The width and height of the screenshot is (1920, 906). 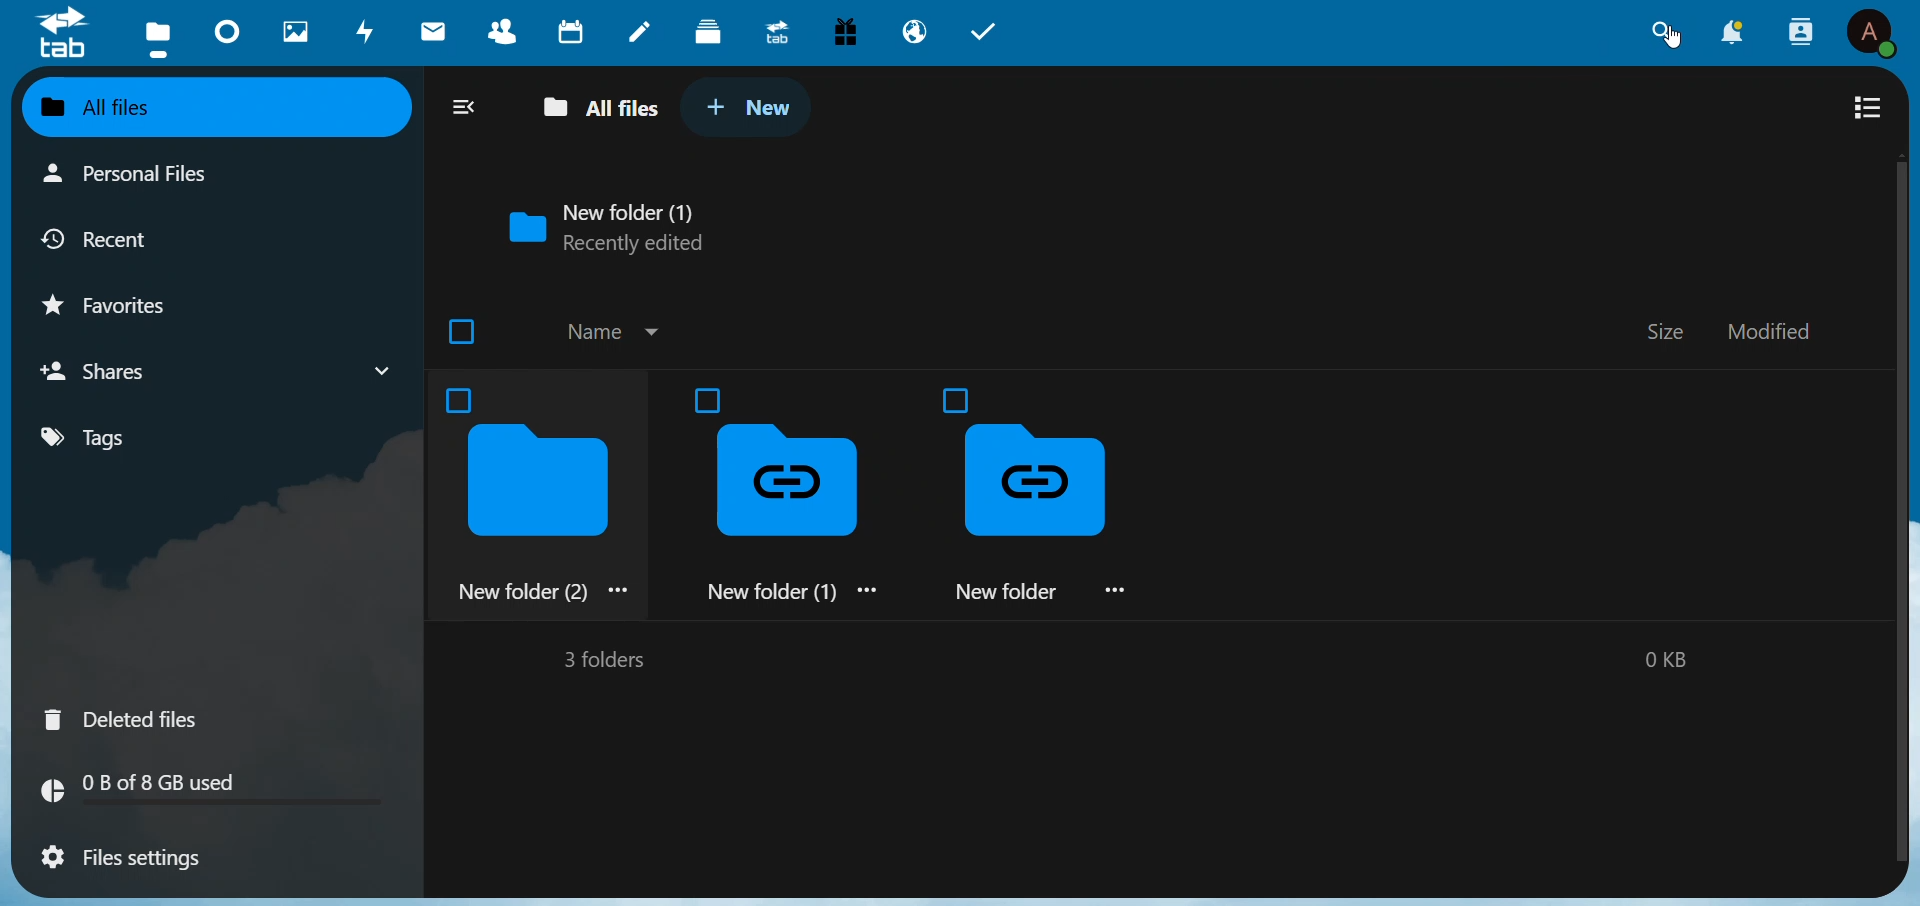 I want to click on contacts, so click(x=508, y=36).